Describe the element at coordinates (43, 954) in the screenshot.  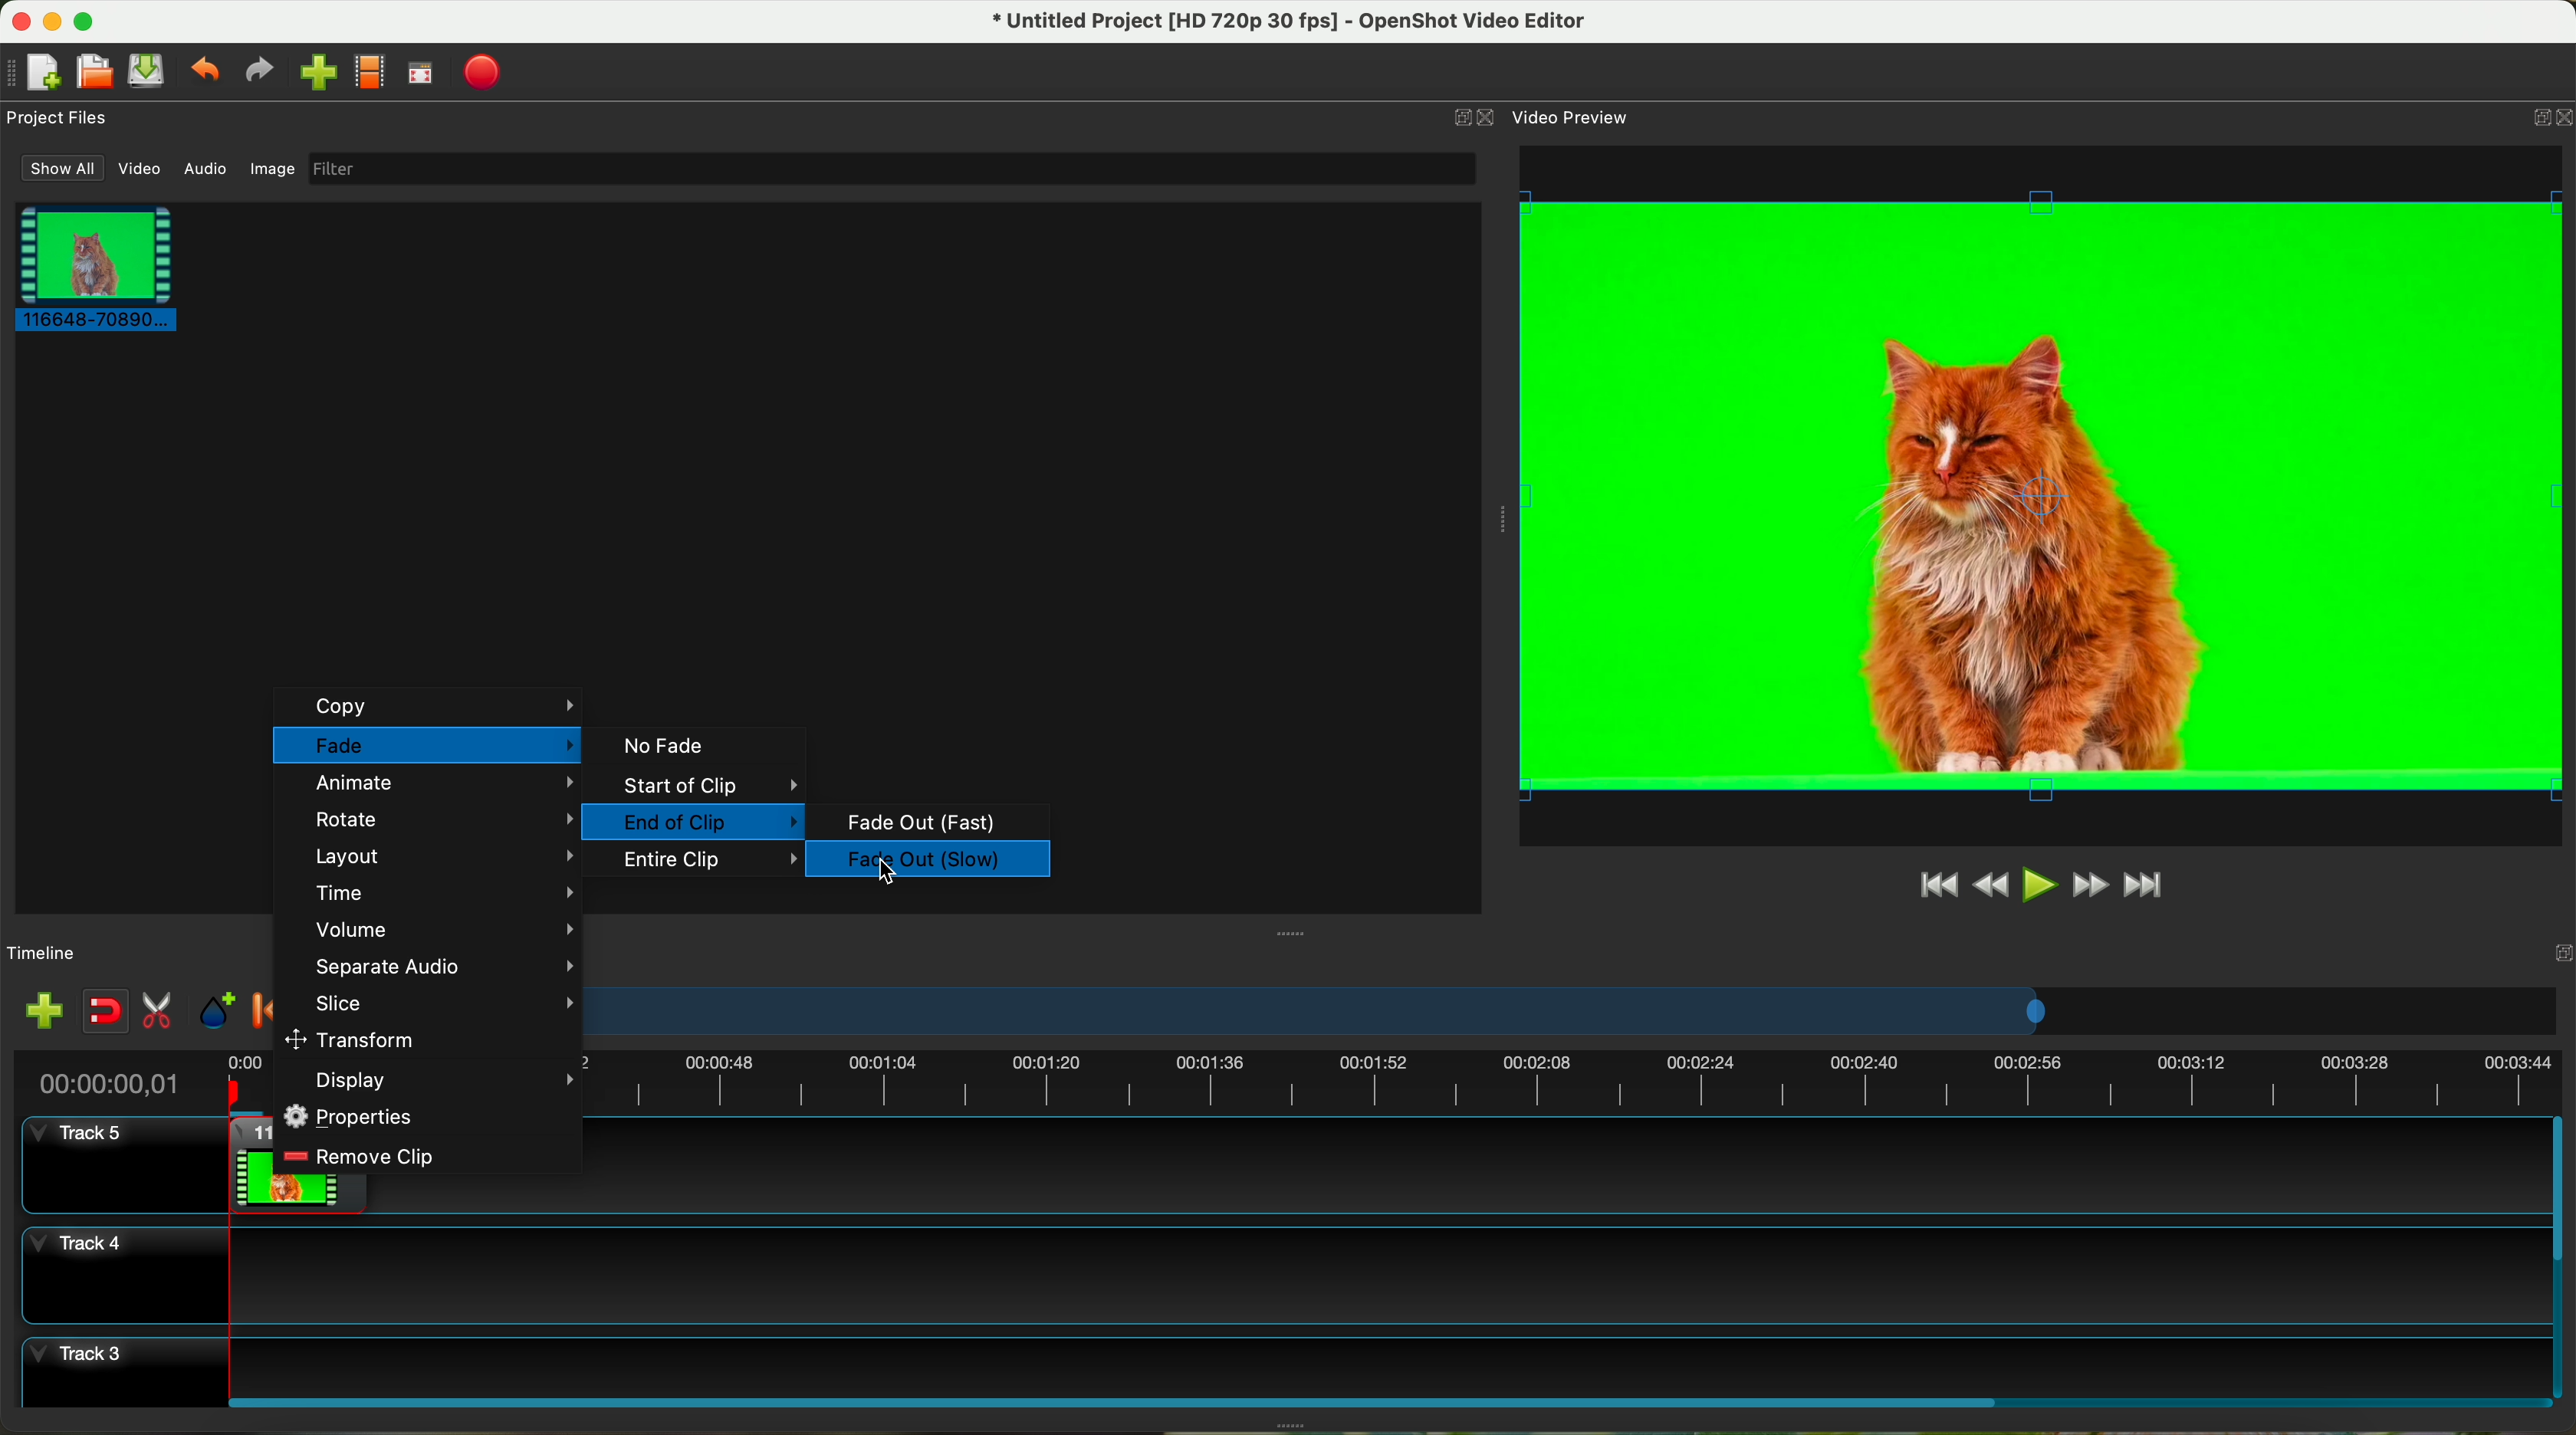
I see `timeline` at that location.